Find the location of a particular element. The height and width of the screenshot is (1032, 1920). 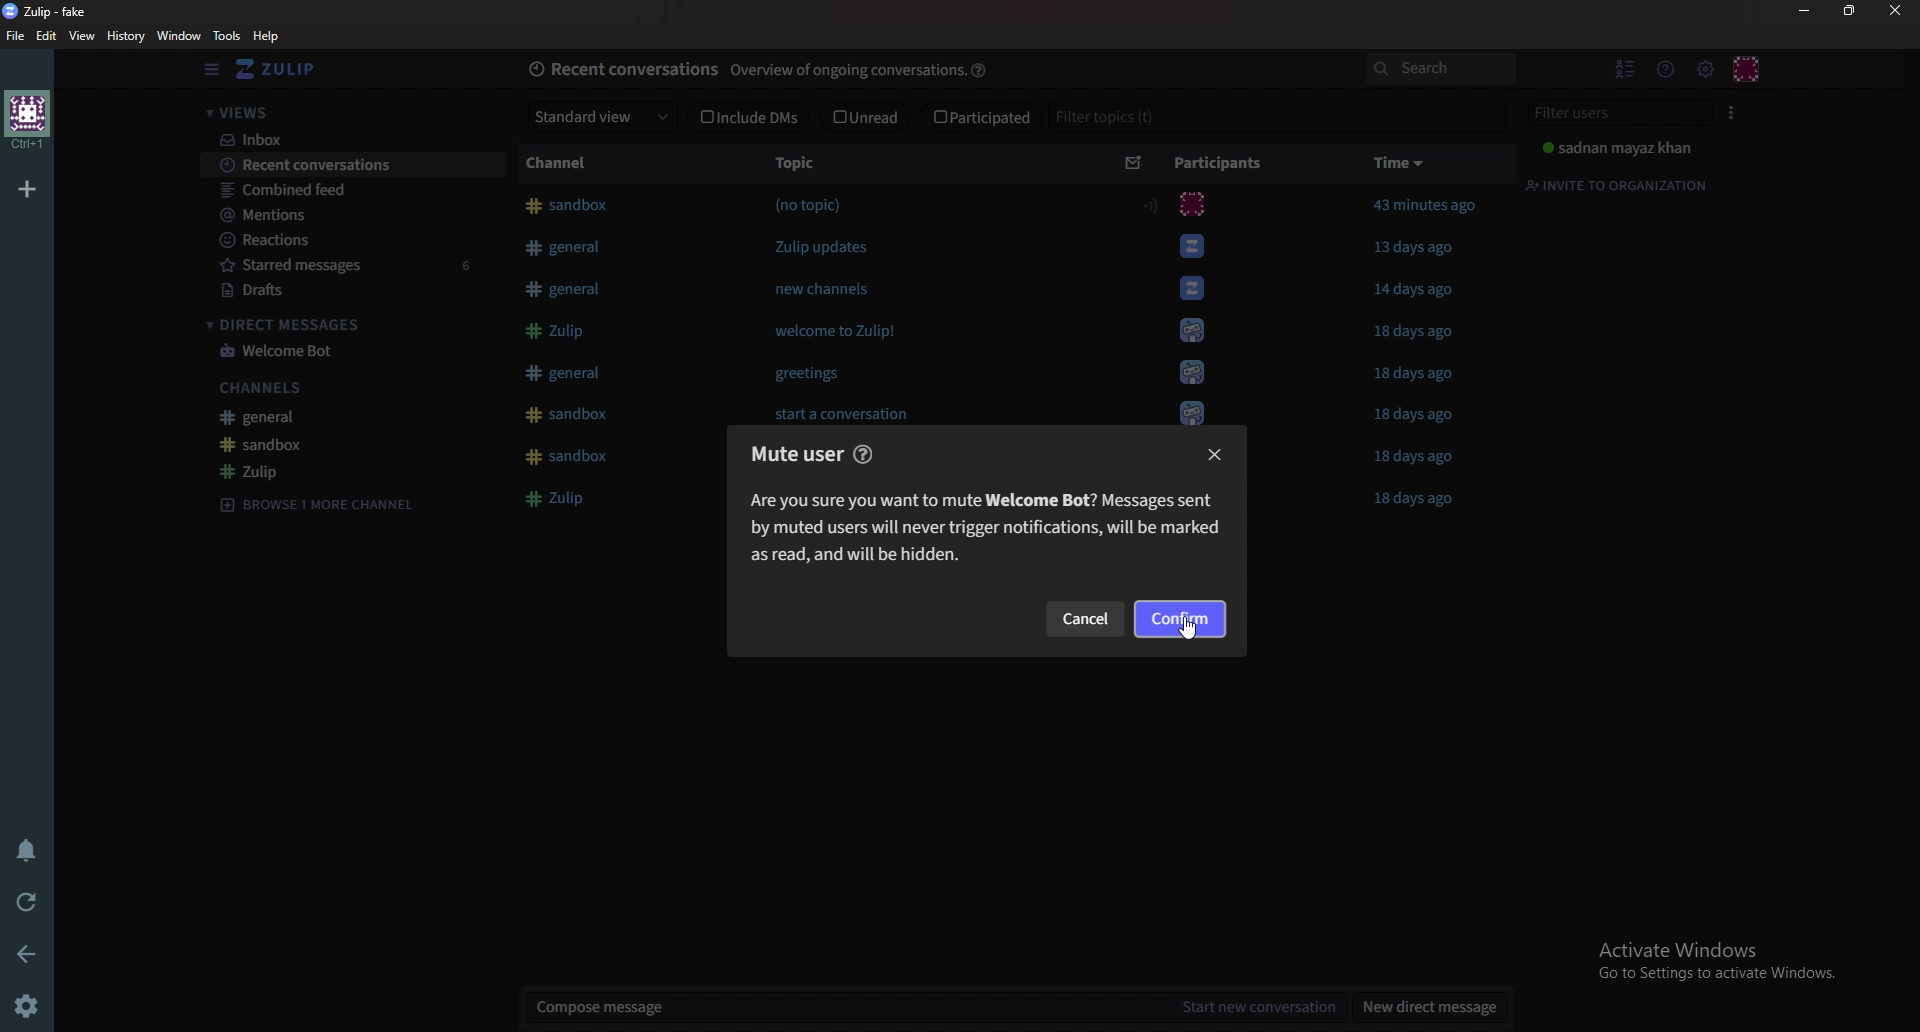

user is located at coordinates (1616, 148).